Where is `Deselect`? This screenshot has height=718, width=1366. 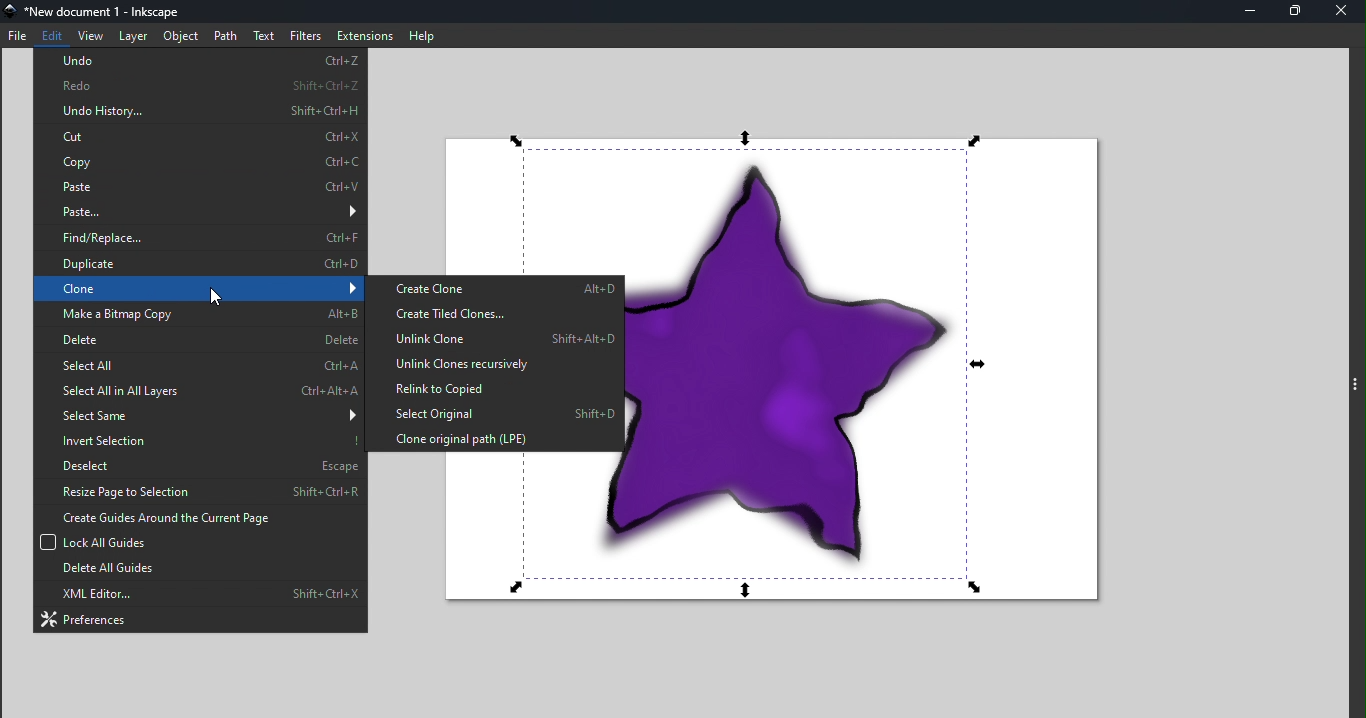
Deselect is located at coordinates (197, 463).